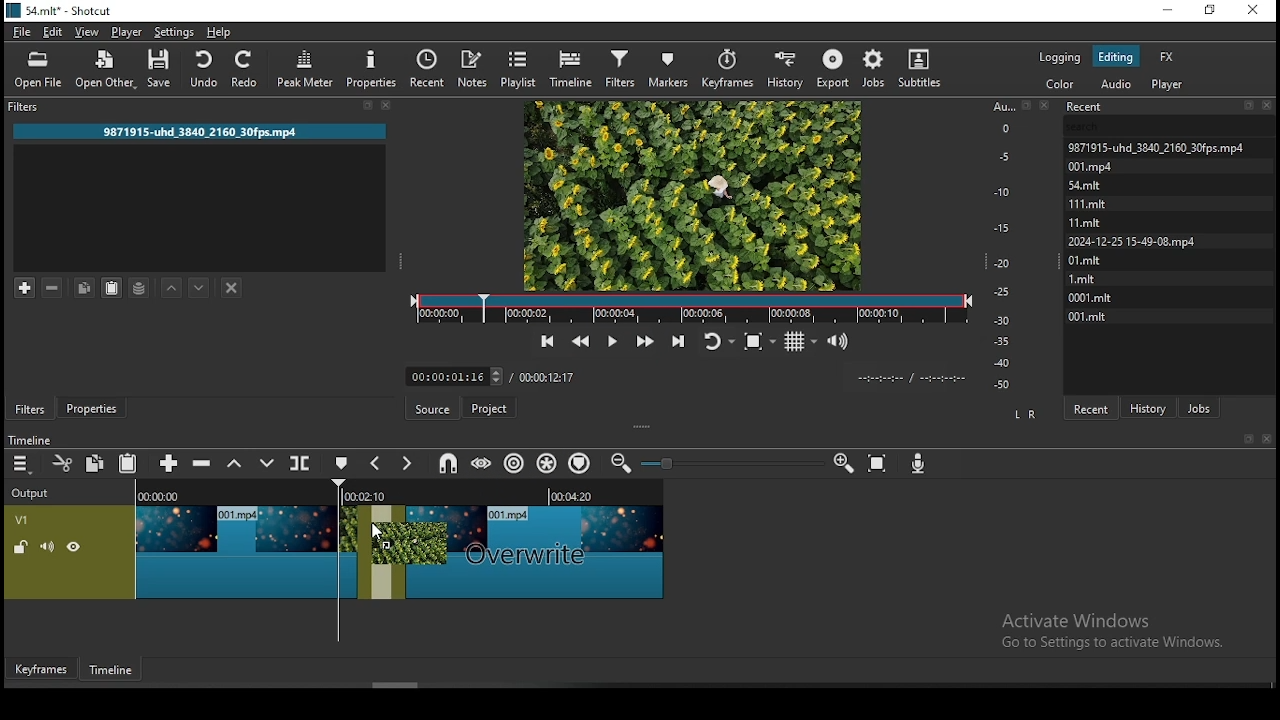 The height and width of the screenshot is (720, 1280). What do you see at coordinates (169, 463) in the screenshot?
I see `append` at bounding box center [169, 463].